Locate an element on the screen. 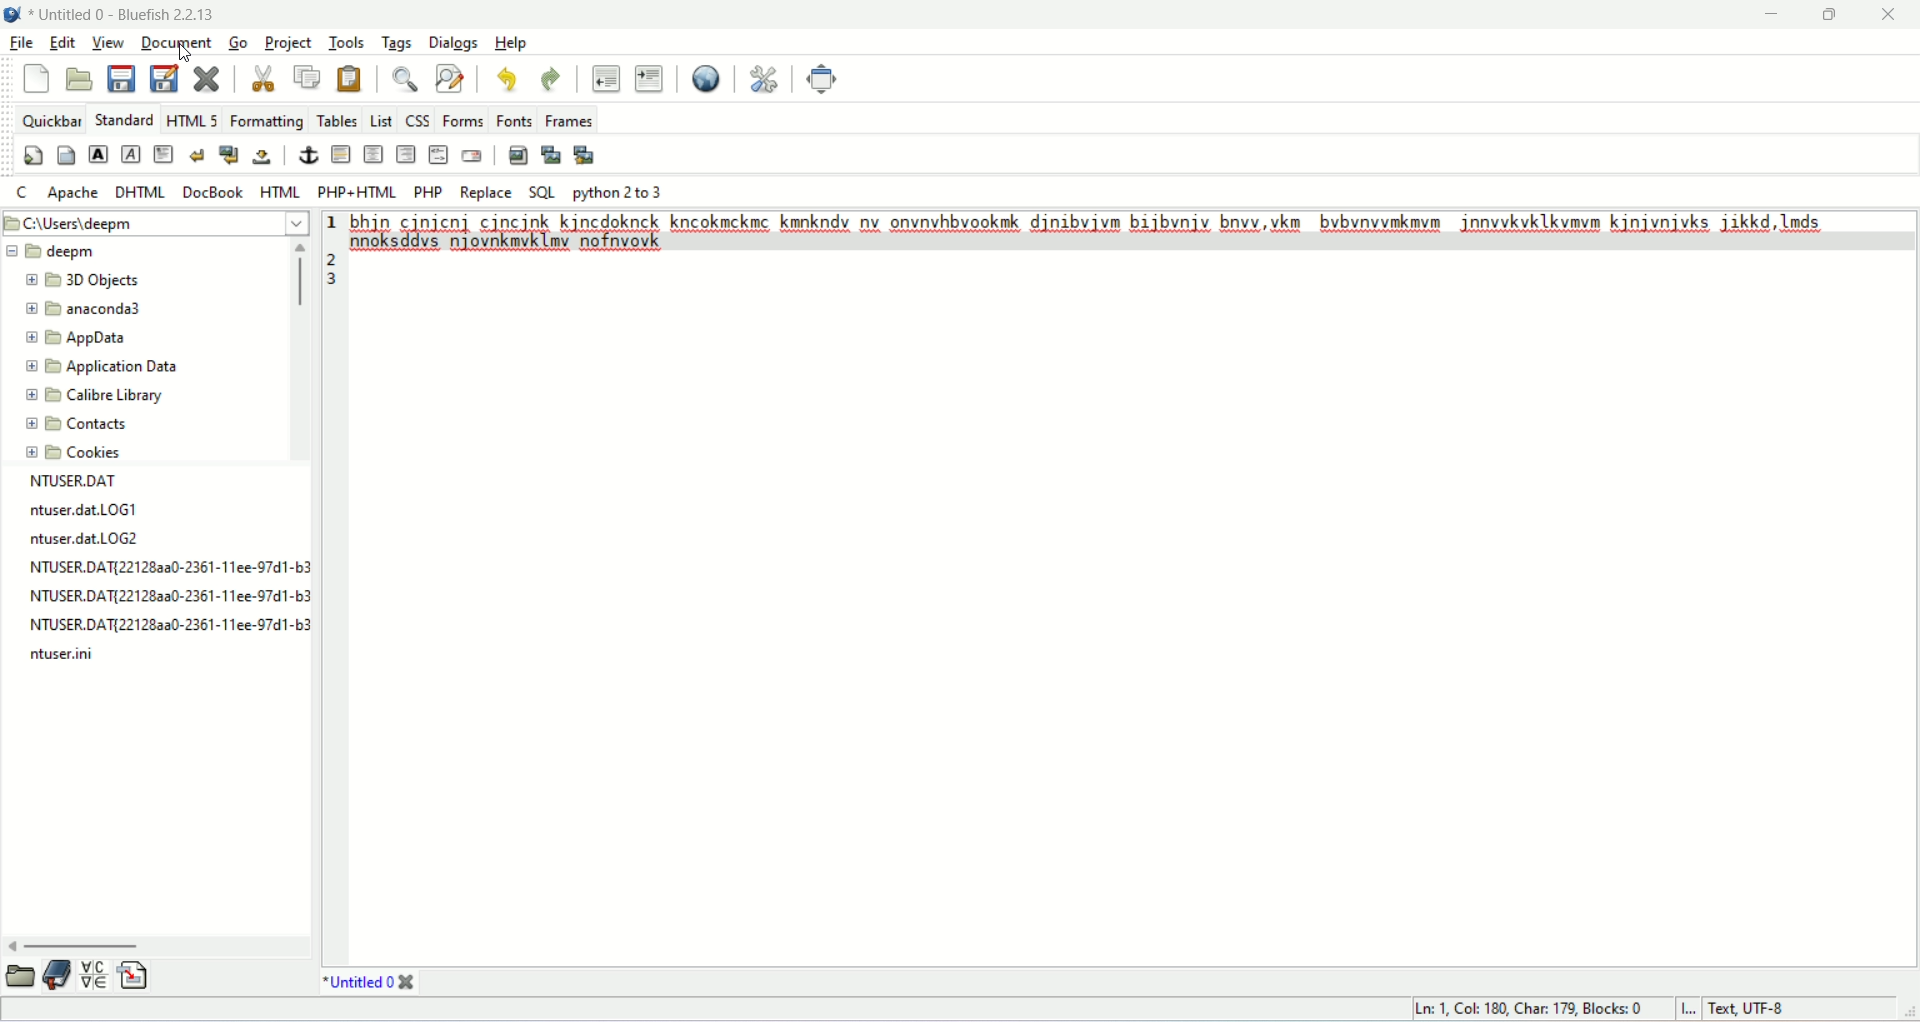  python 2 to 3 is located at coordinates (618, 192).